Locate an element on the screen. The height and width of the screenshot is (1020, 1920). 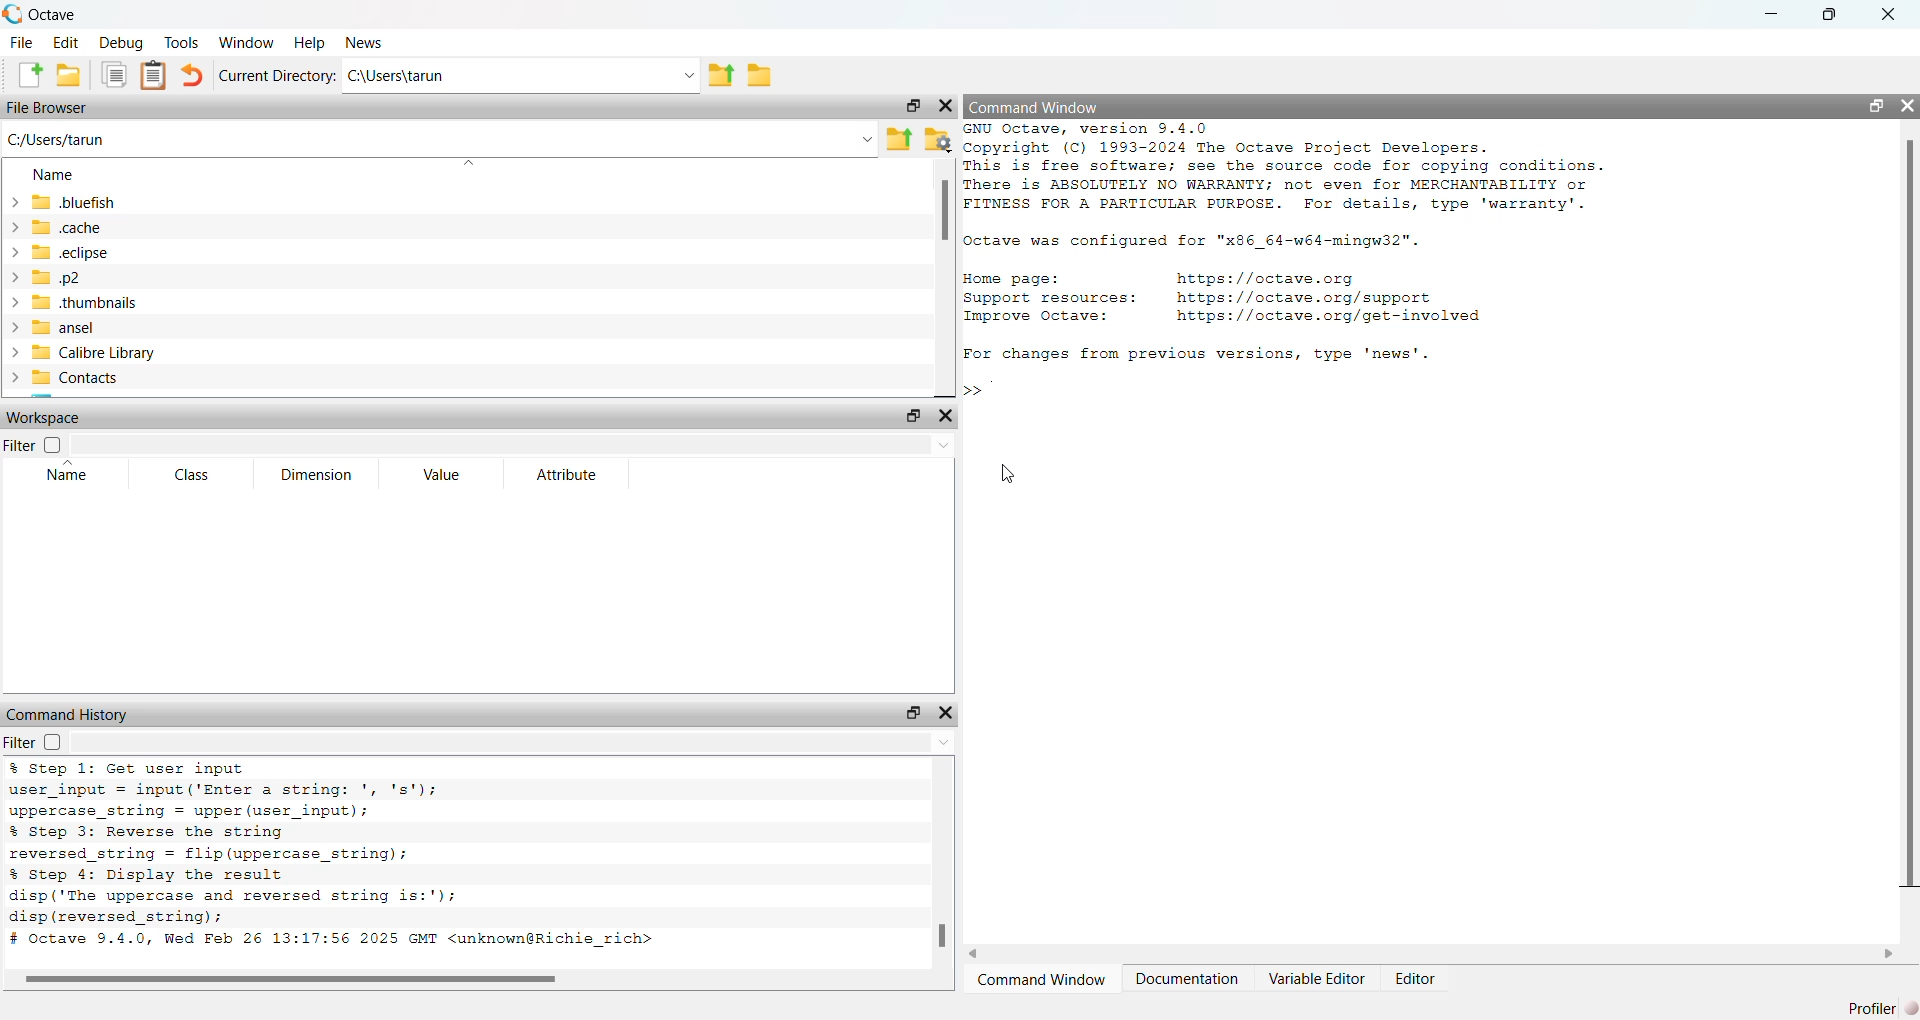
unlock widget is located at coordinates (1876, 105).